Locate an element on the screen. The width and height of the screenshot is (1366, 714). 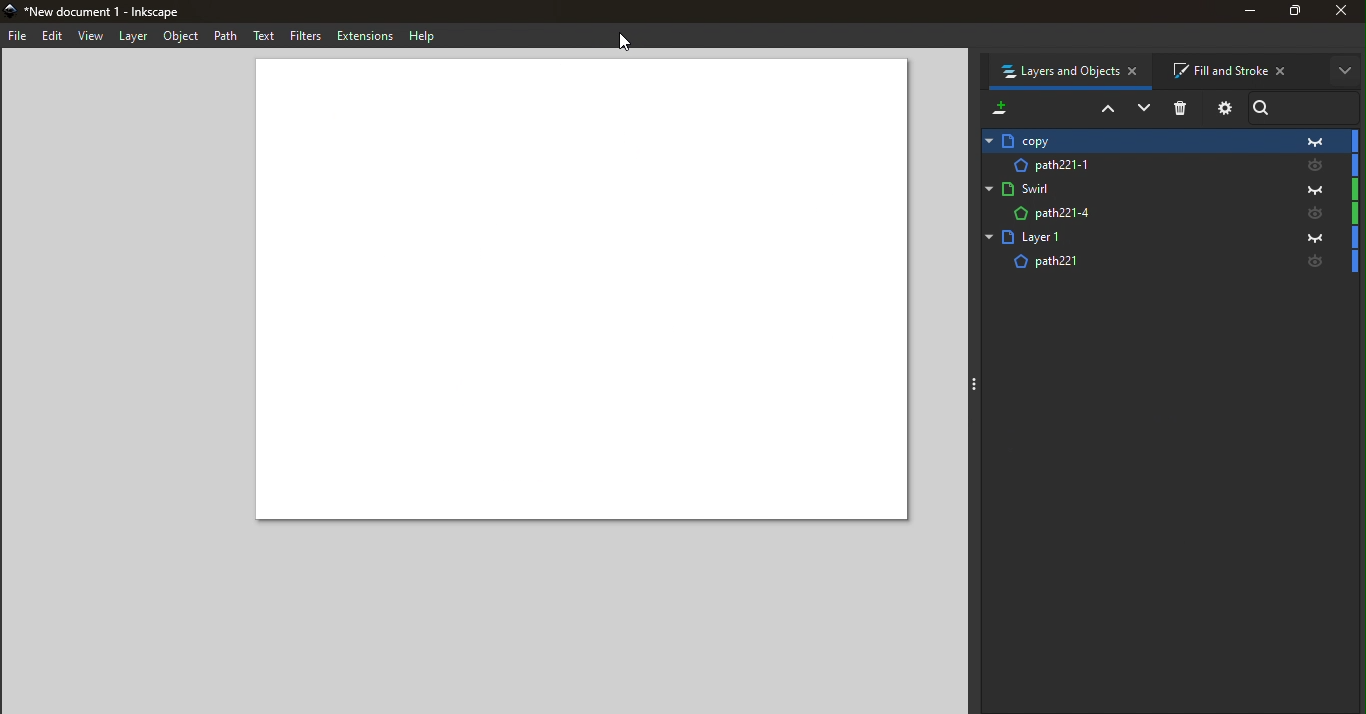
Lower selection one step is located at coordinates (1145, 109).